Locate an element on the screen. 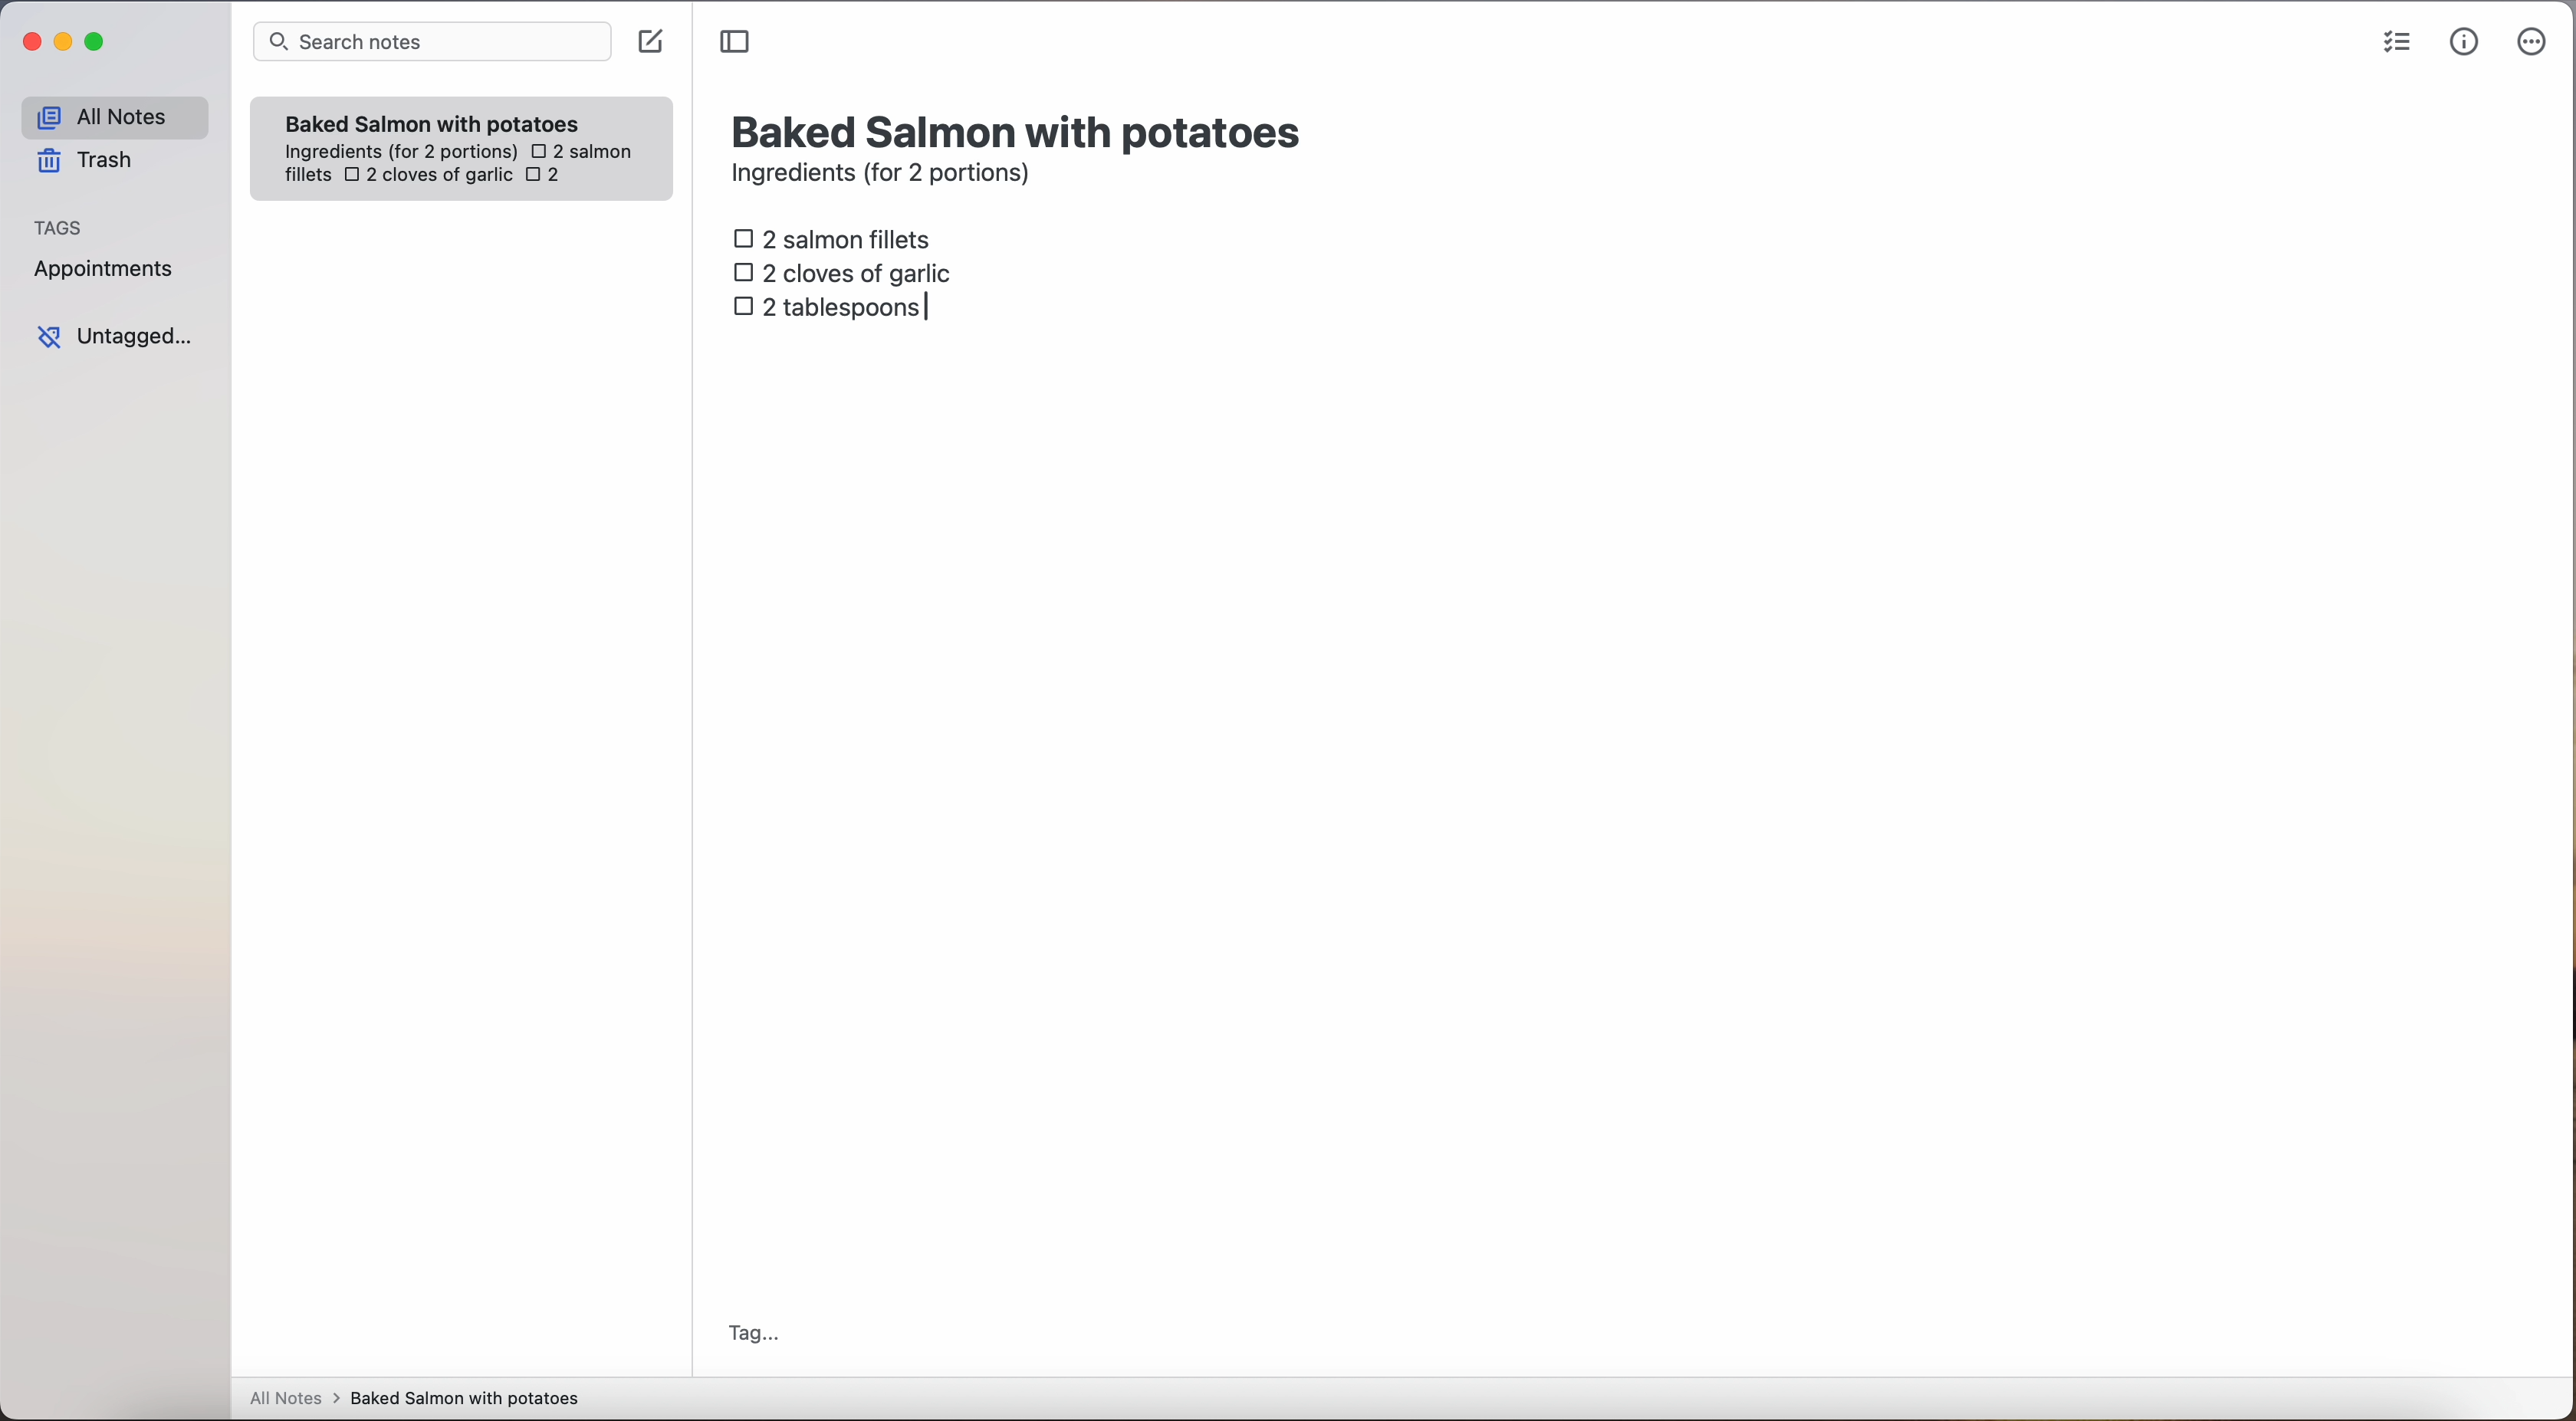 This screenshot has height=1421, width=2576. 2 salmon fillets is located at coordinates (839, 237).